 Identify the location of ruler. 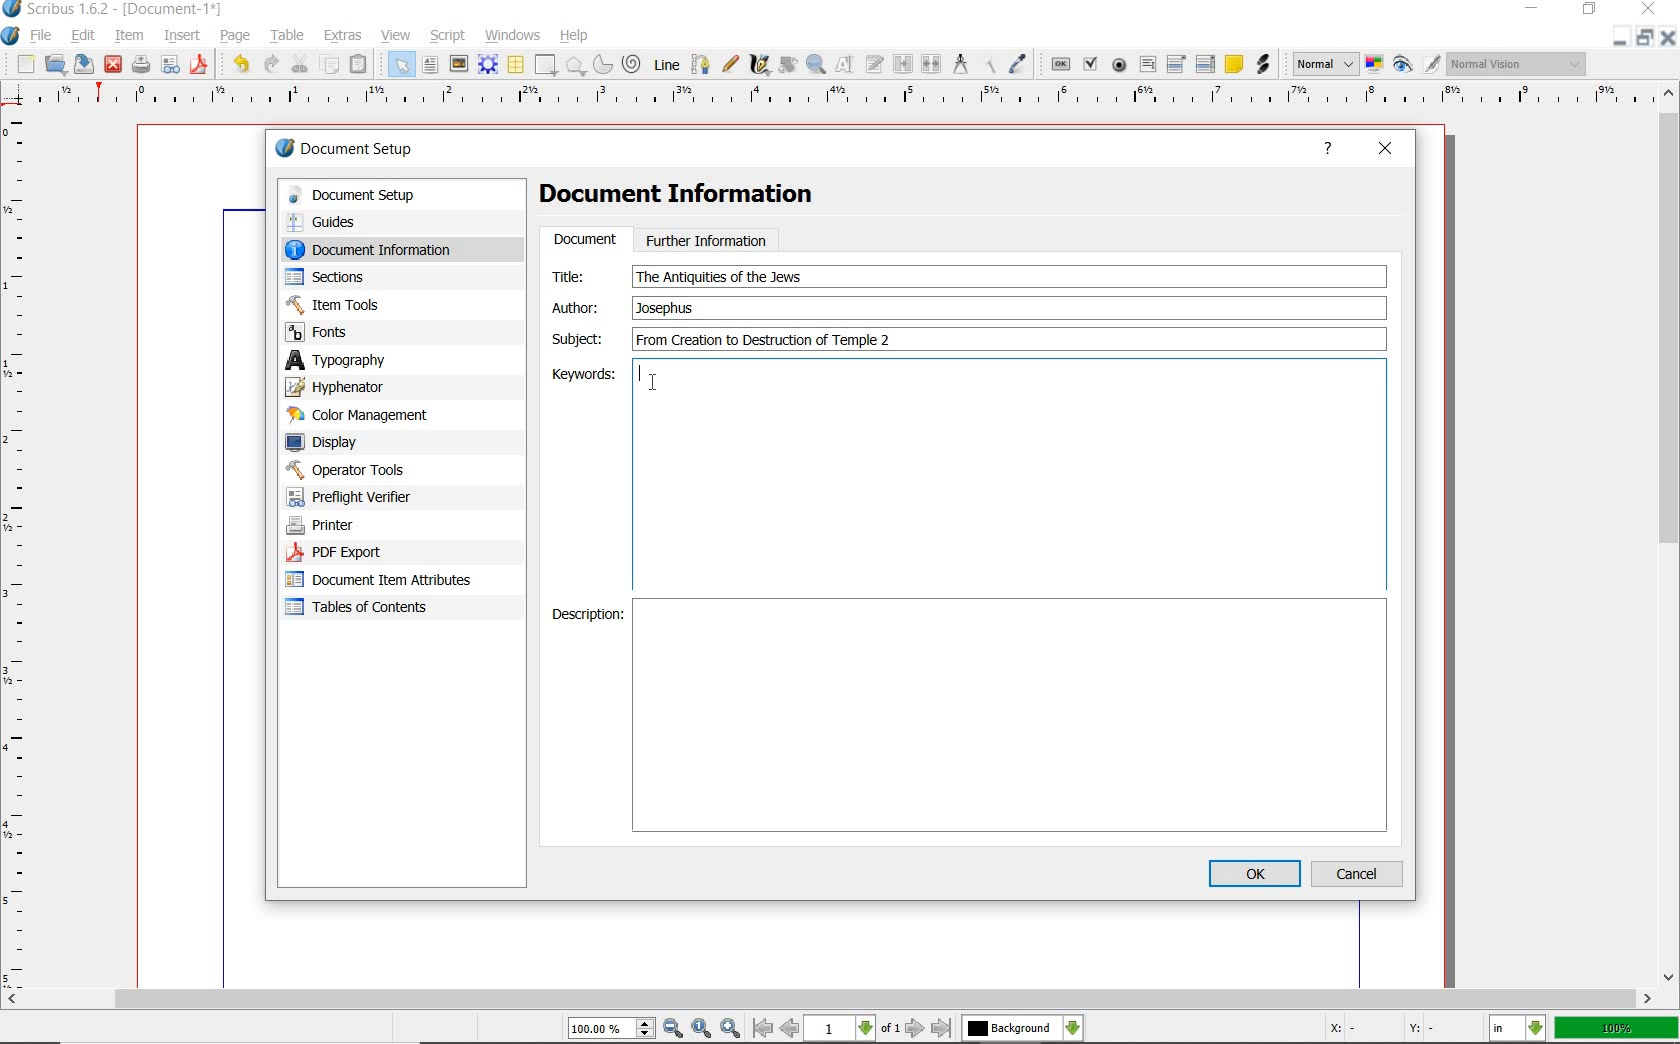
(21, 548).